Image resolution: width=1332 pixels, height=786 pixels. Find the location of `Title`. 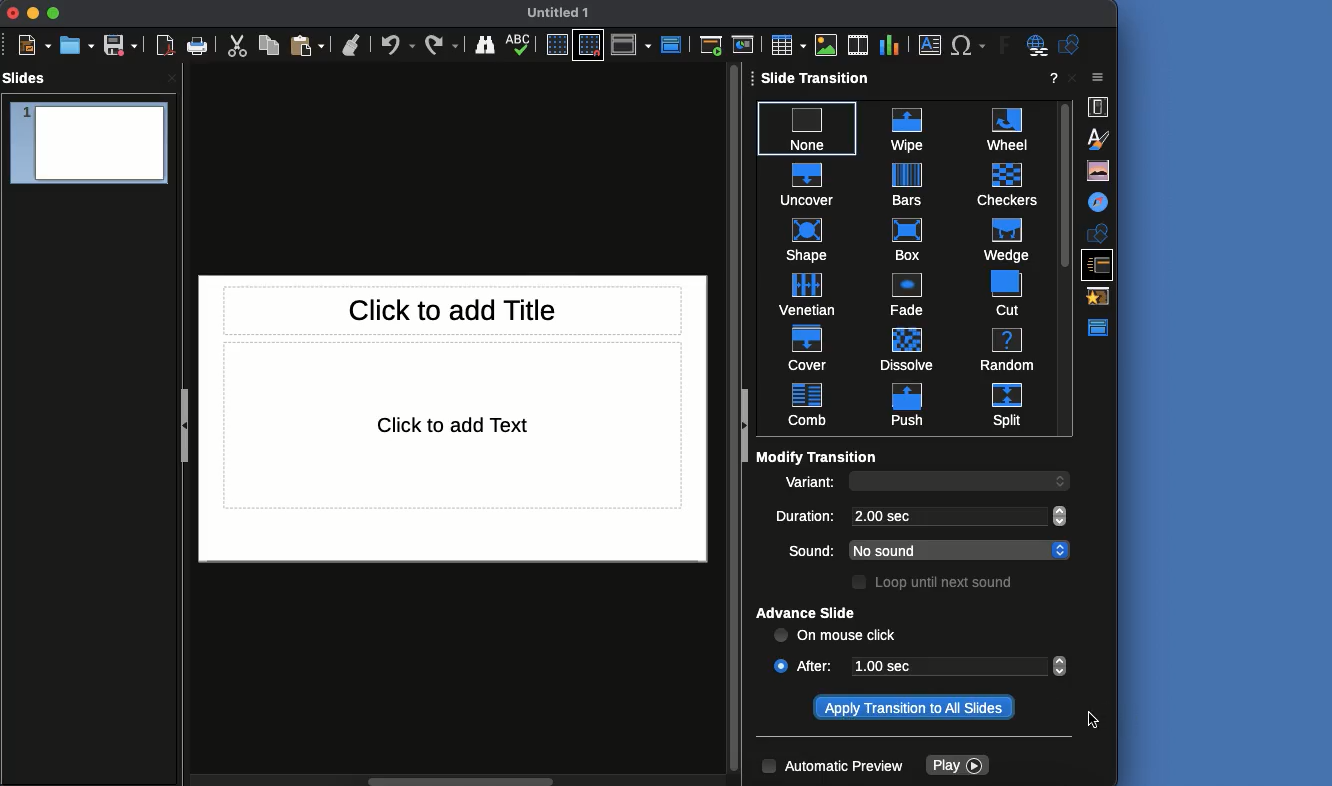

Title is located at coordinates (454, 310).